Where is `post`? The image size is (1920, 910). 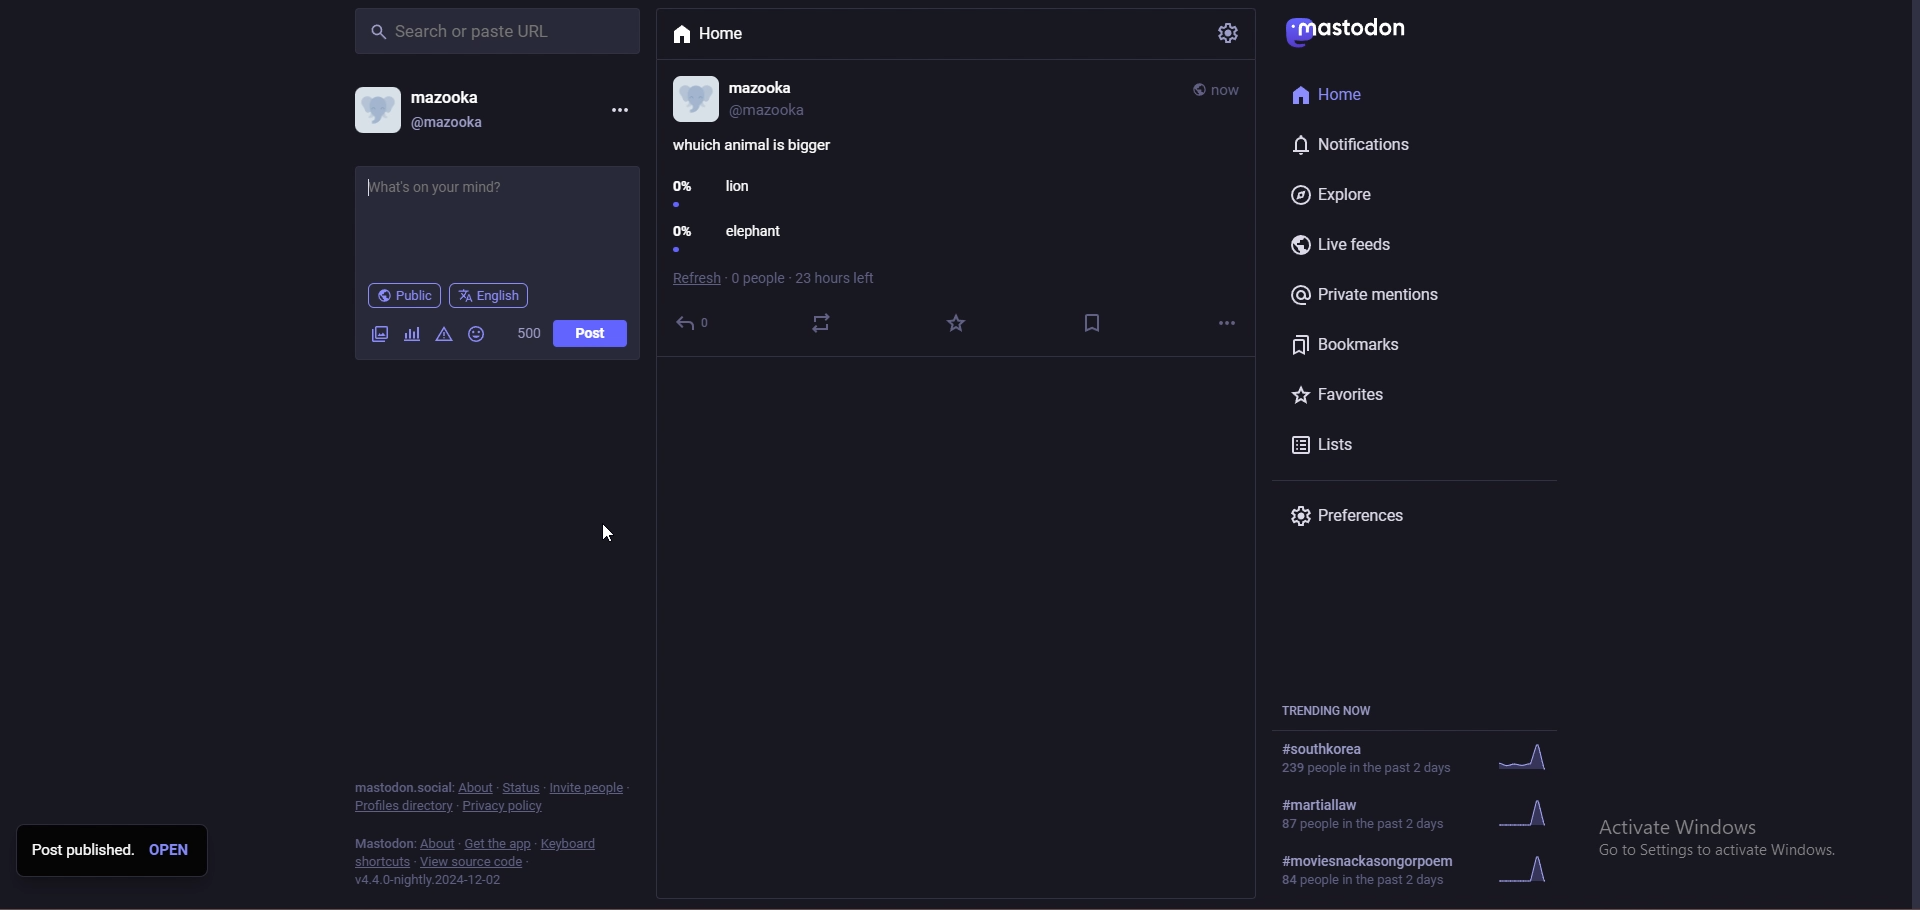
post is located at coordinates (453, 185).